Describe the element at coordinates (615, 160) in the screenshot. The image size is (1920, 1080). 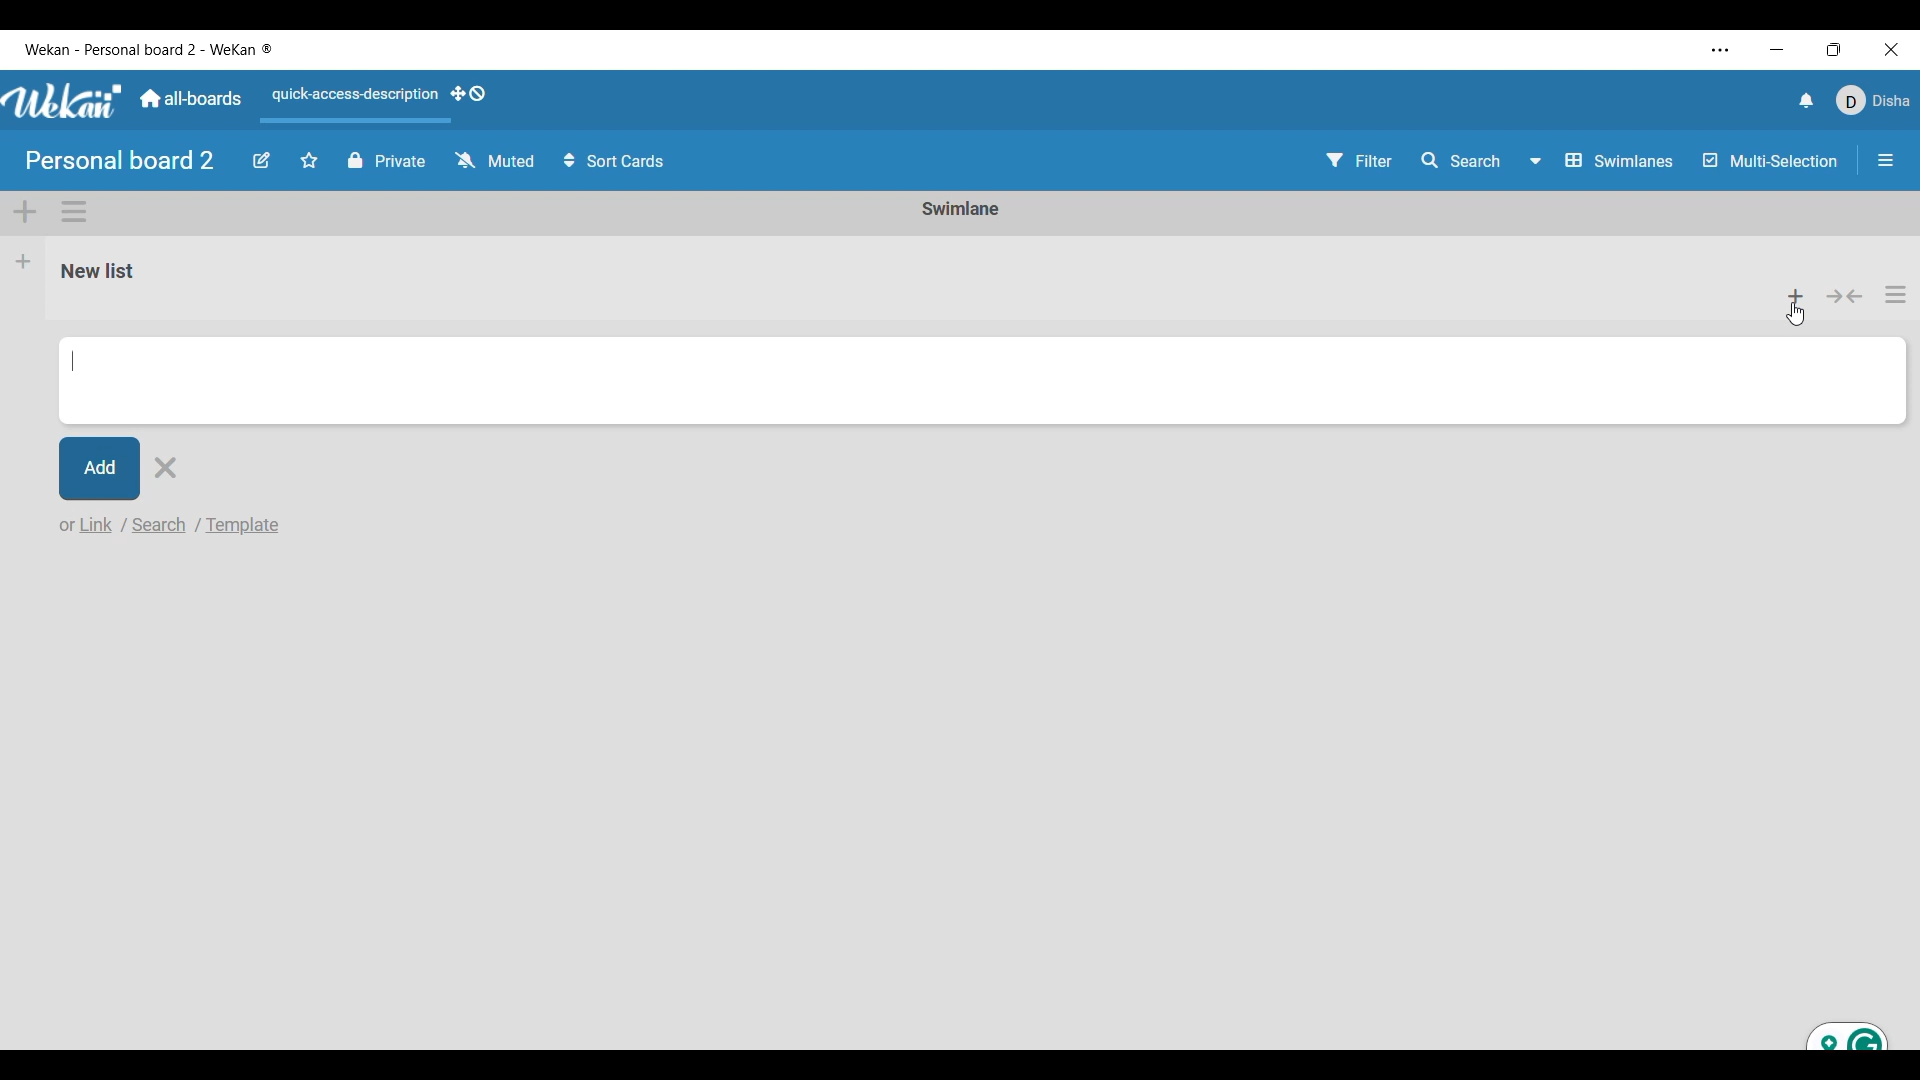
I see `Sort card options` at that location.